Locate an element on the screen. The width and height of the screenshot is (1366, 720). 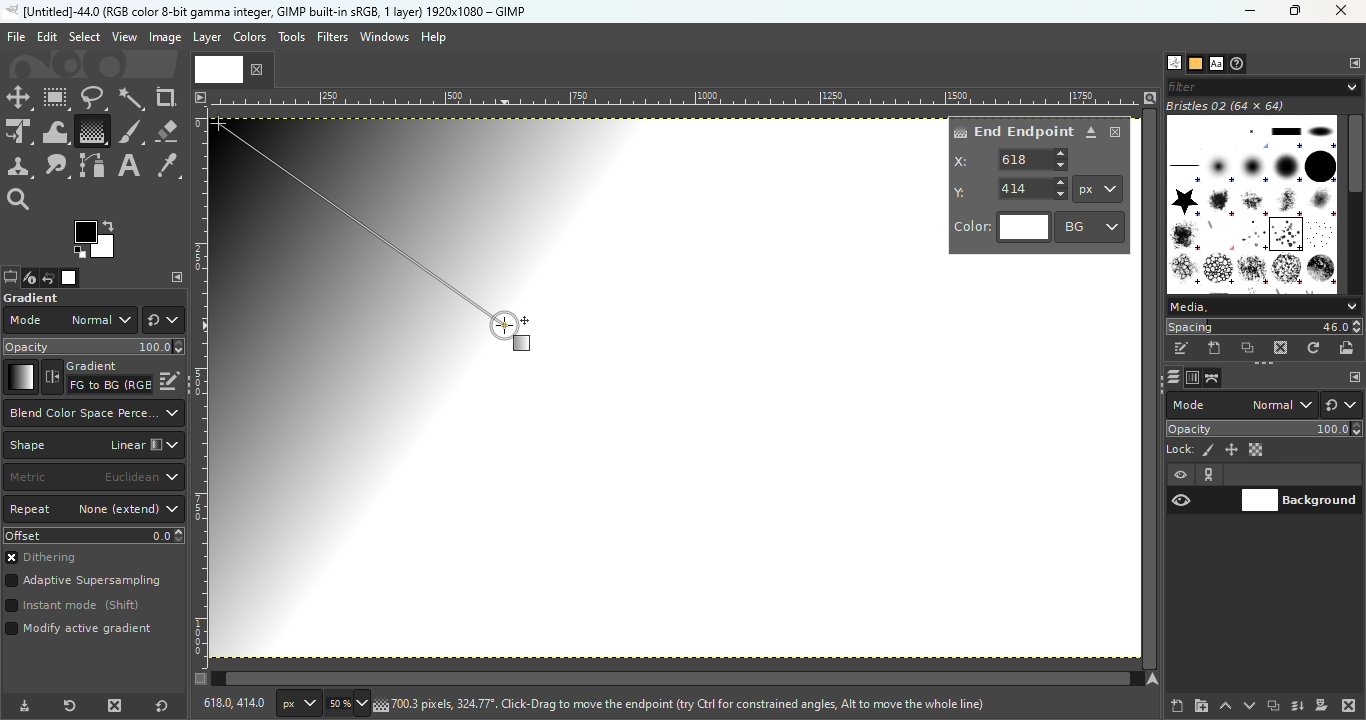
Tools is located at coordinates (294, 42).